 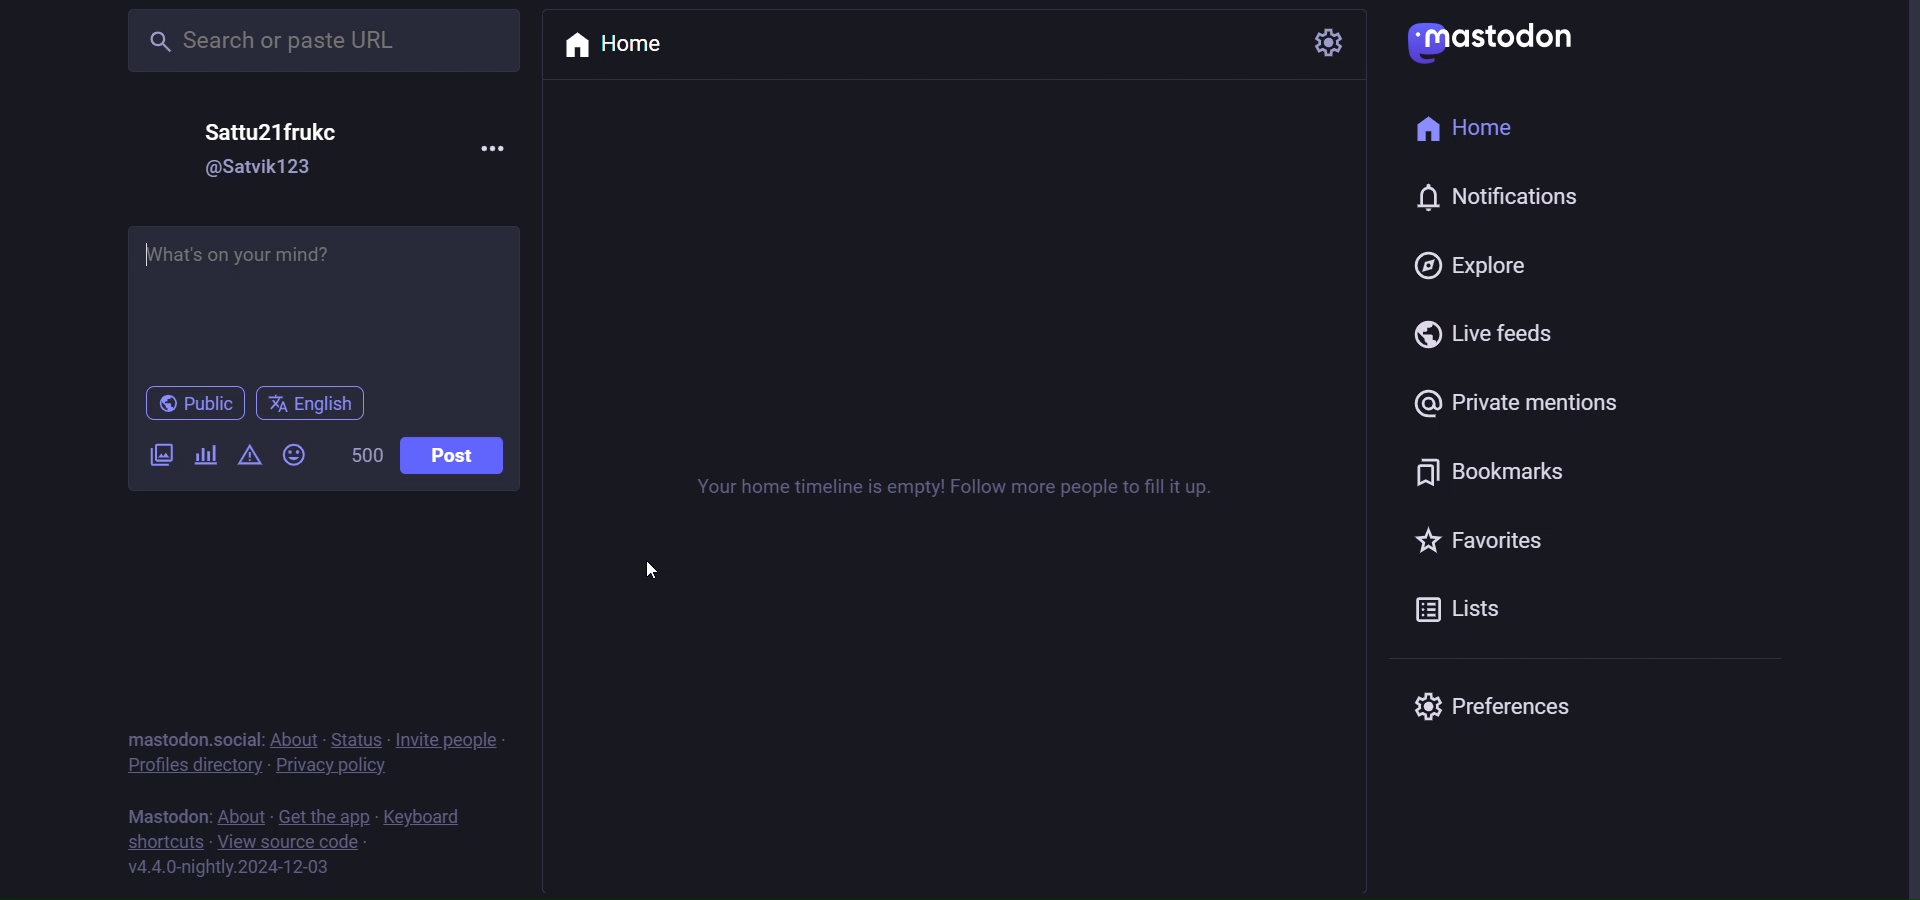 What do you see at coordinates (456, 458) in the screenshot?
I see `post` at bounding box center [456, 458].